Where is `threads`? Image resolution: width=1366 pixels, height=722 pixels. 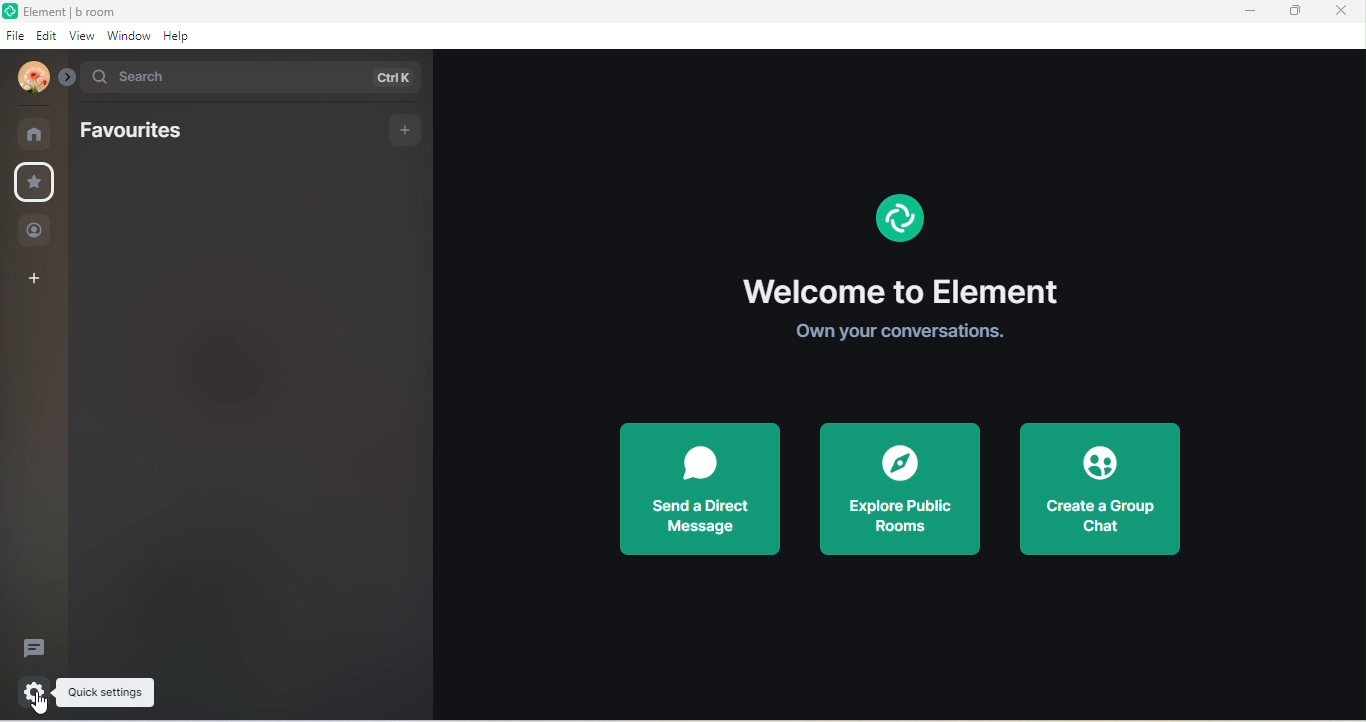 threads is located at coordinates (35, 649).